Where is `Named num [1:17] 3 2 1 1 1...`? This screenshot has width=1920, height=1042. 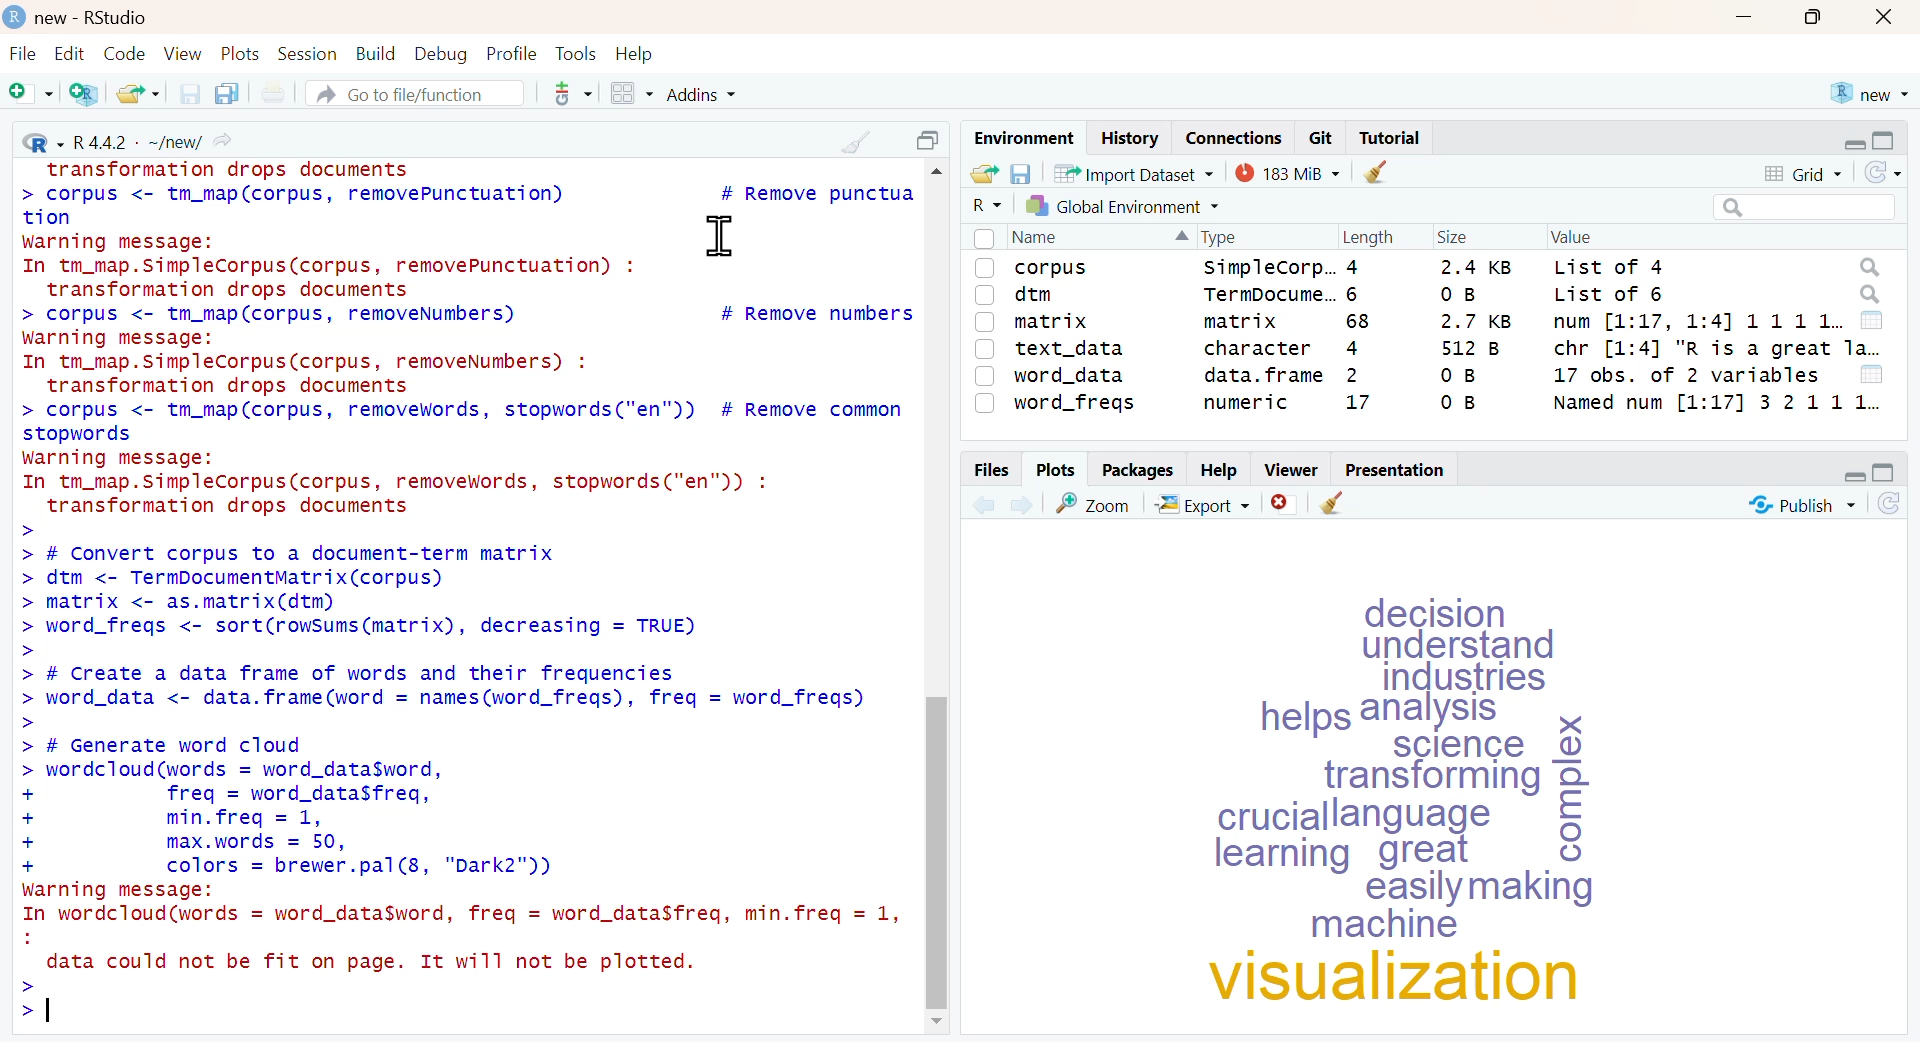 Named num [1:17] 3 2 1 1 1... is located at coordinates (1716, 402).